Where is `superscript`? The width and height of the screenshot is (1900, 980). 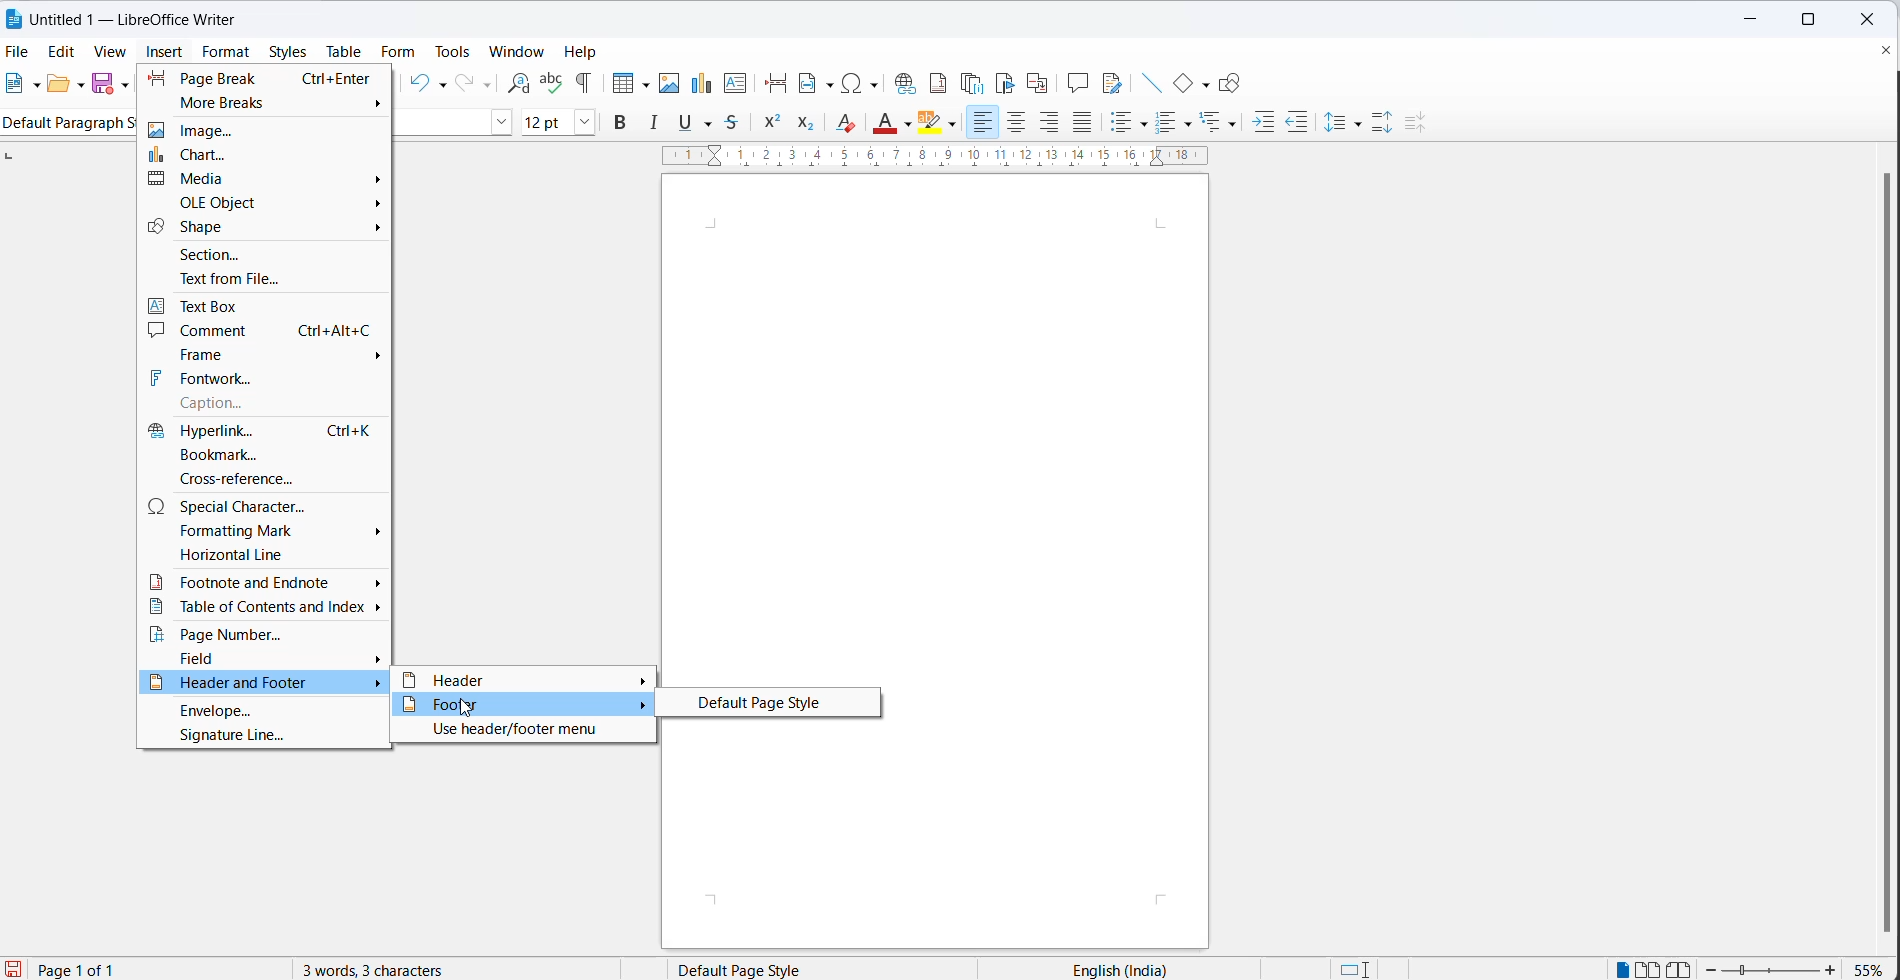
superscript is located at coordinates (774, 122).